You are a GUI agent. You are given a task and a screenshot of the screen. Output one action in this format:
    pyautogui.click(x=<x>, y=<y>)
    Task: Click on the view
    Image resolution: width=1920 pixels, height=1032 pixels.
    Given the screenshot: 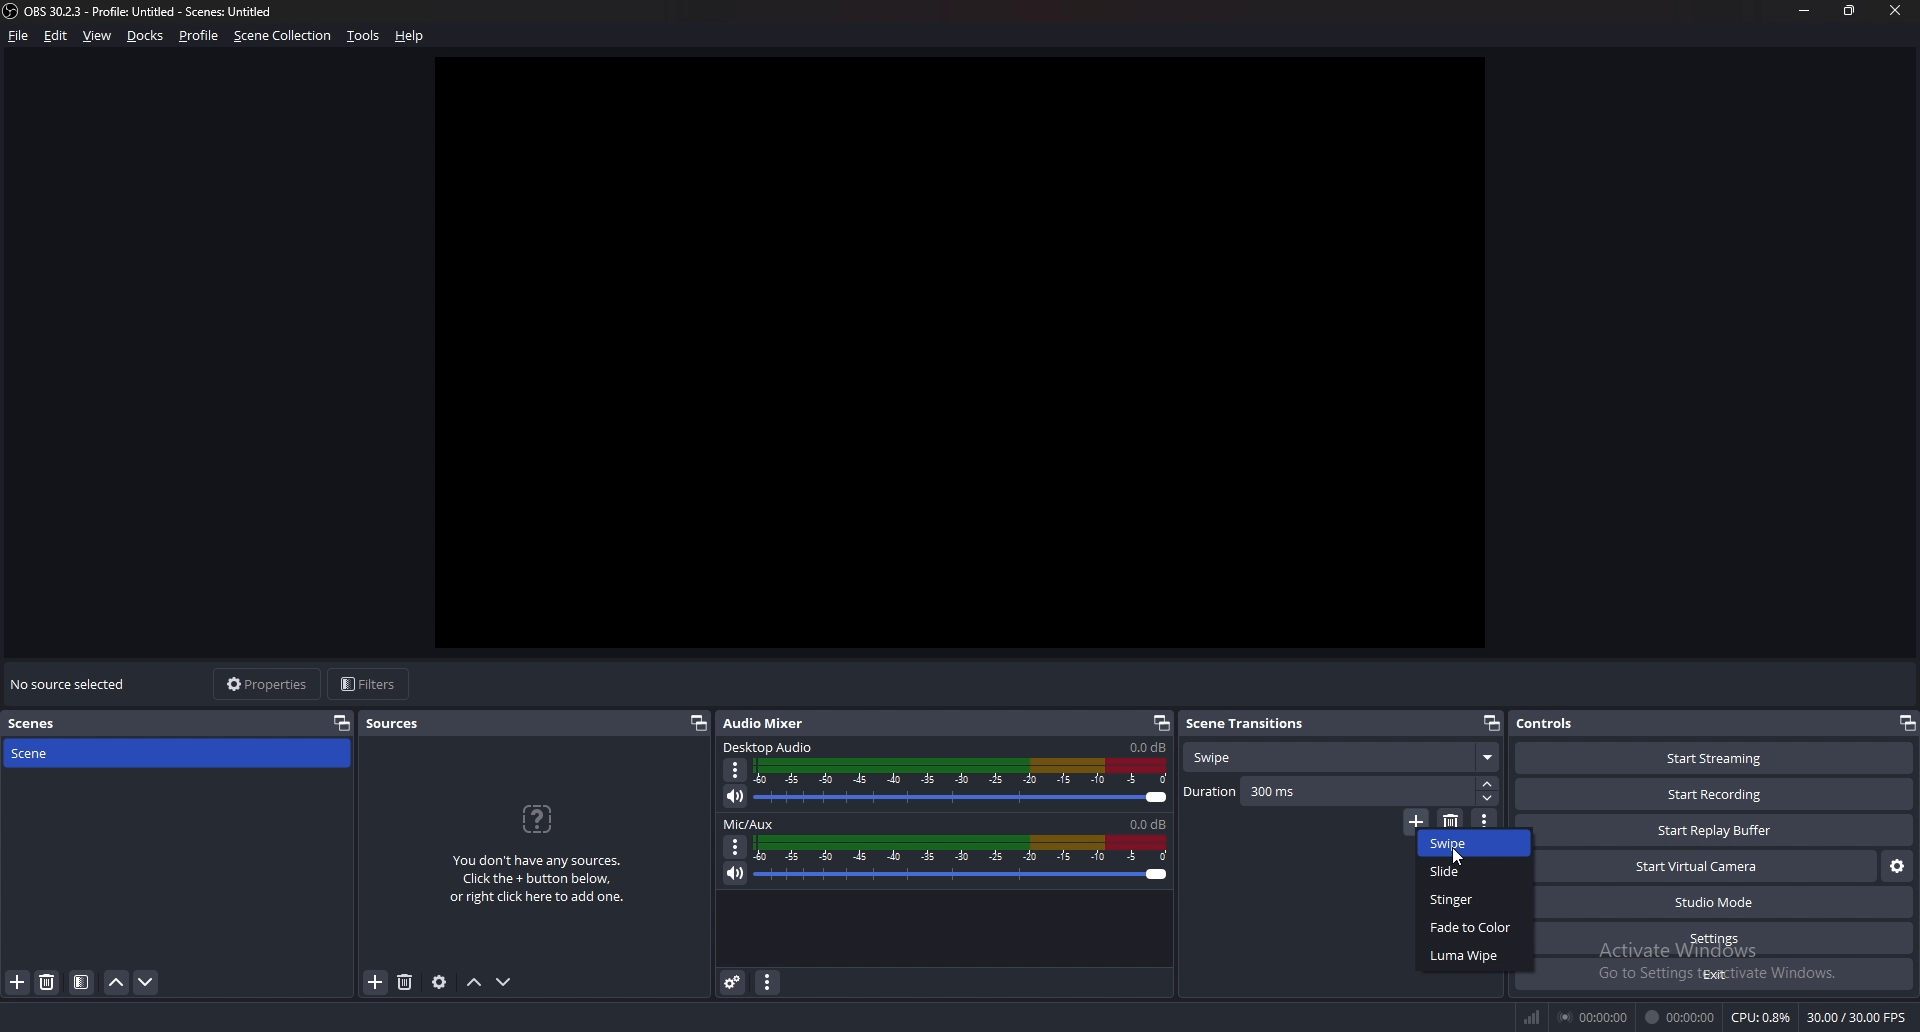 What is the action you would take?
    pyautogui.click(x=98, y=36)
    